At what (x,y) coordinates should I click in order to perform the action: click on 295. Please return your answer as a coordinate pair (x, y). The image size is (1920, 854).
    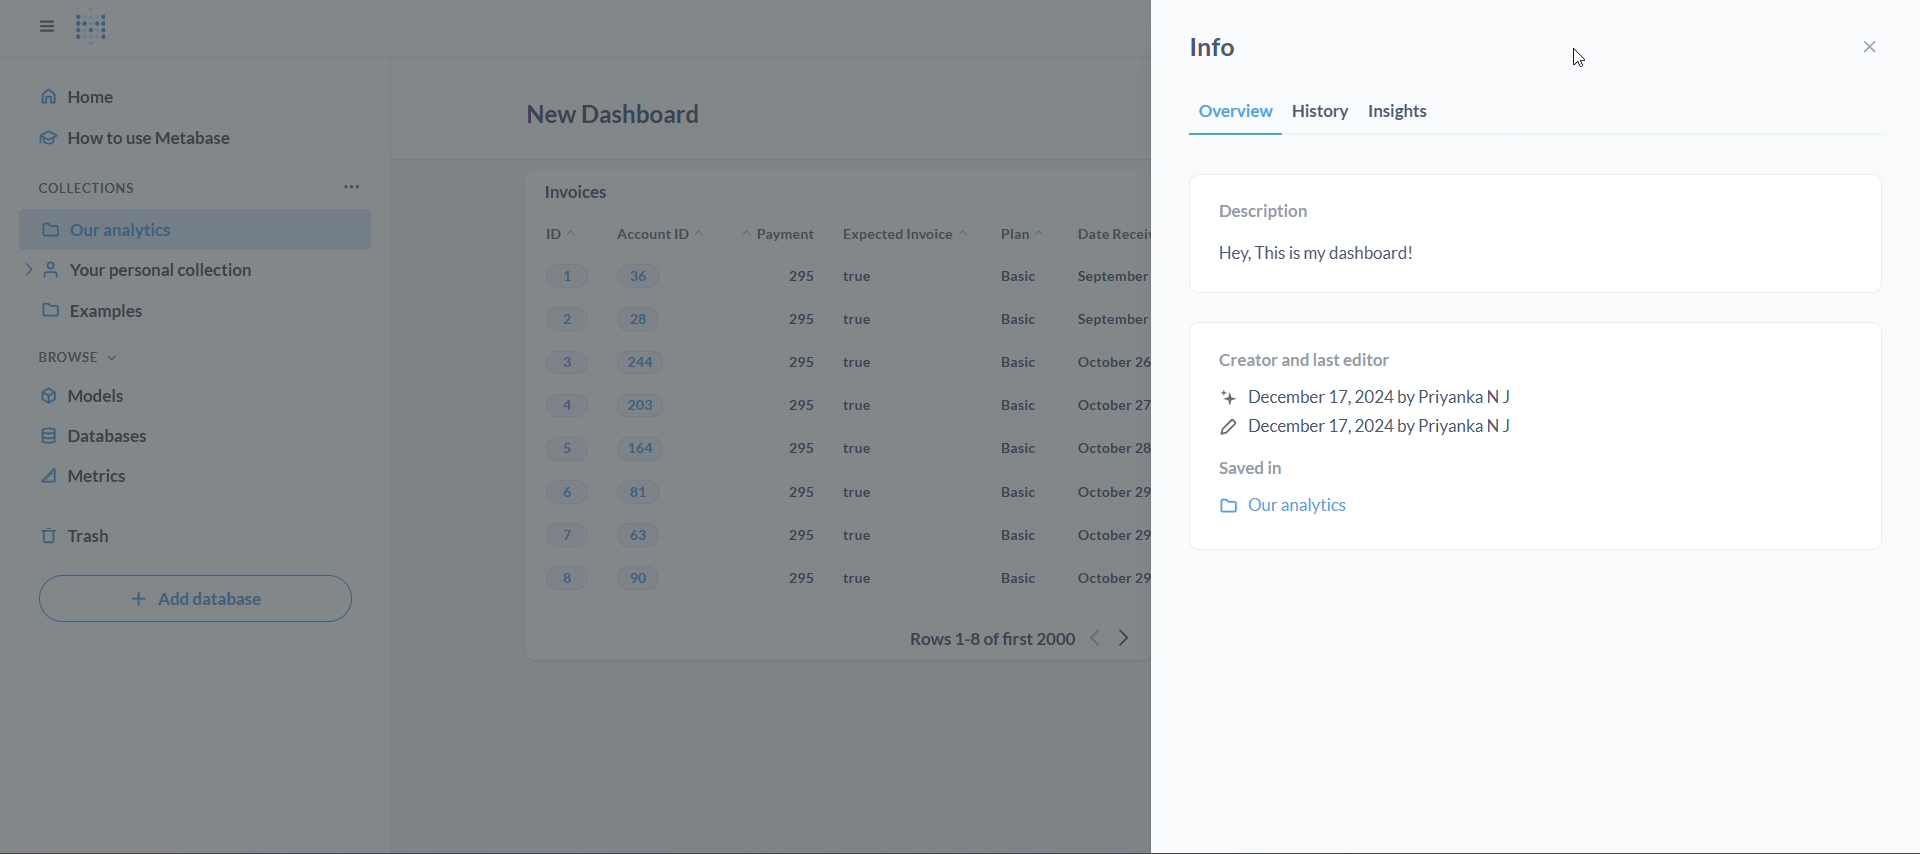
    Looking at the image, I should click on (805, 492).